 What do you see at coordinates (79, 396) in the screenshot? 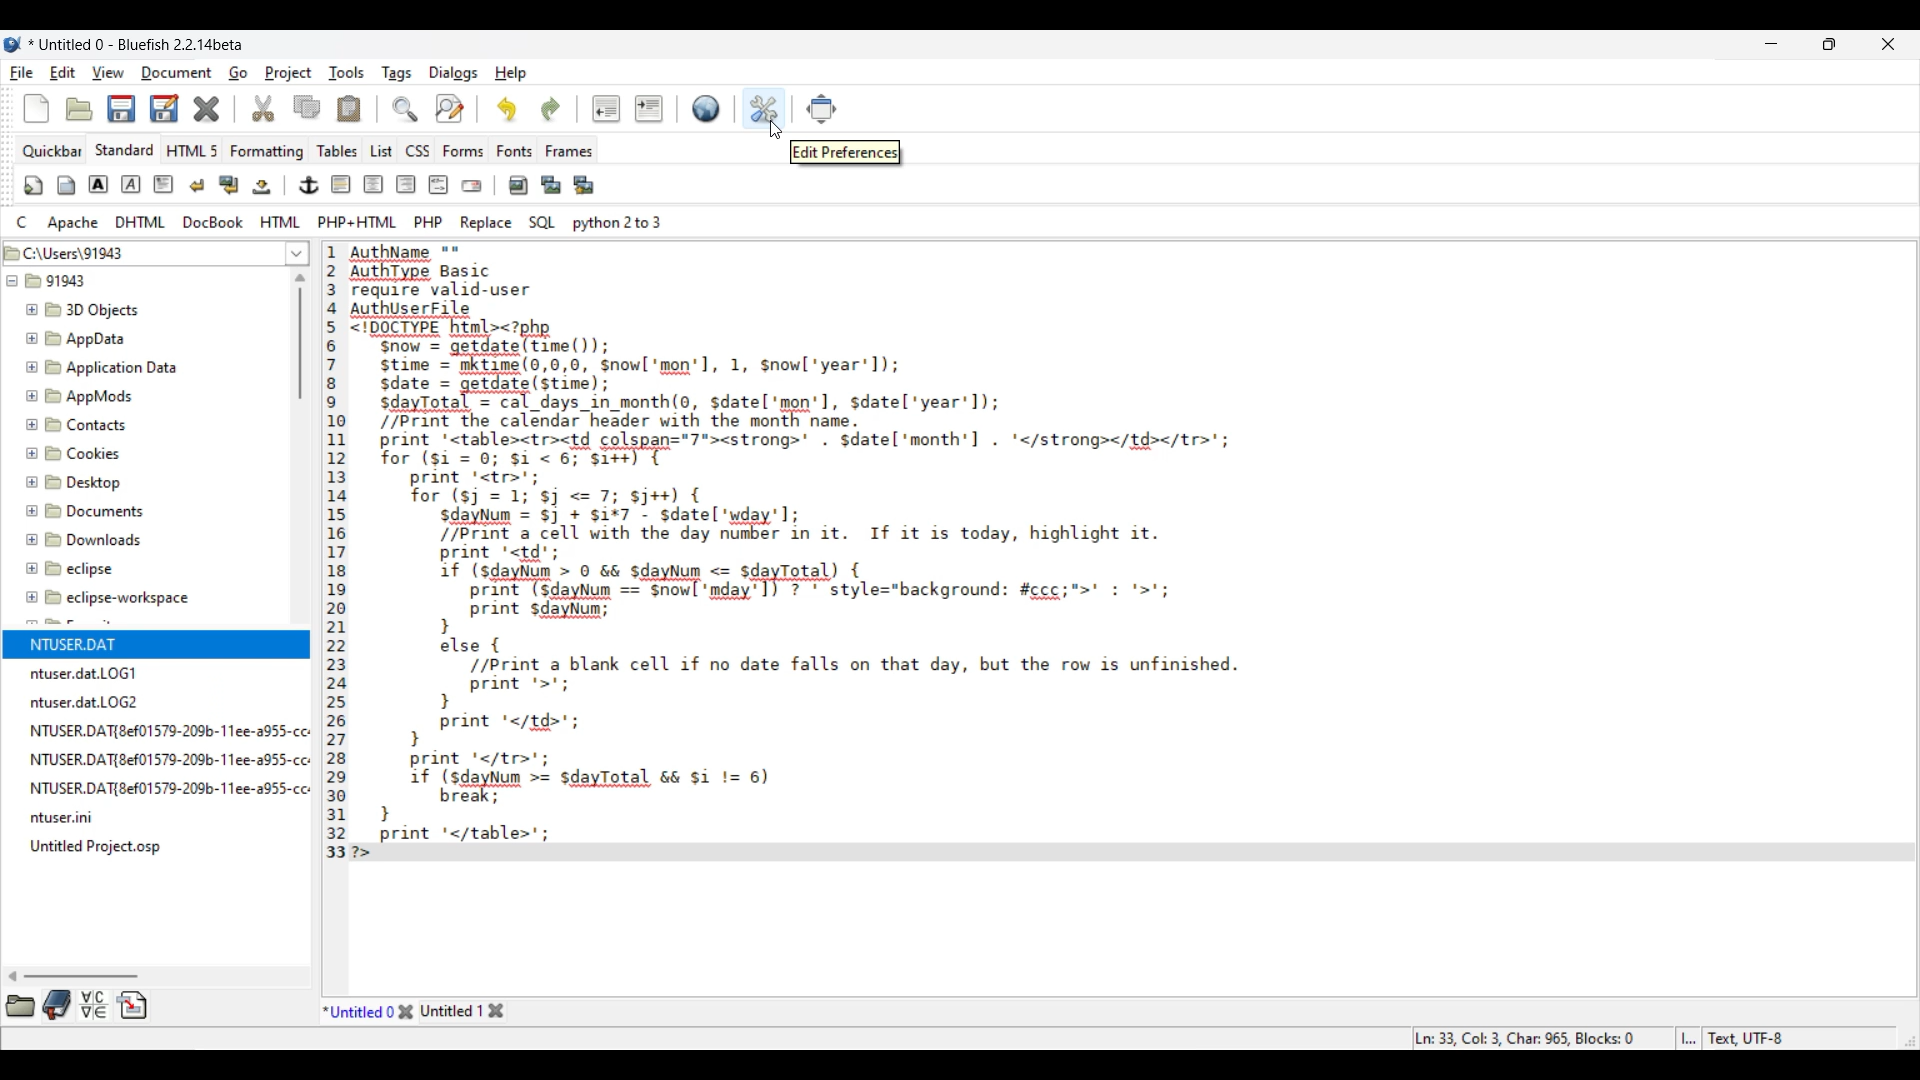
I see `AppMods` at bounding box center [79, 396].